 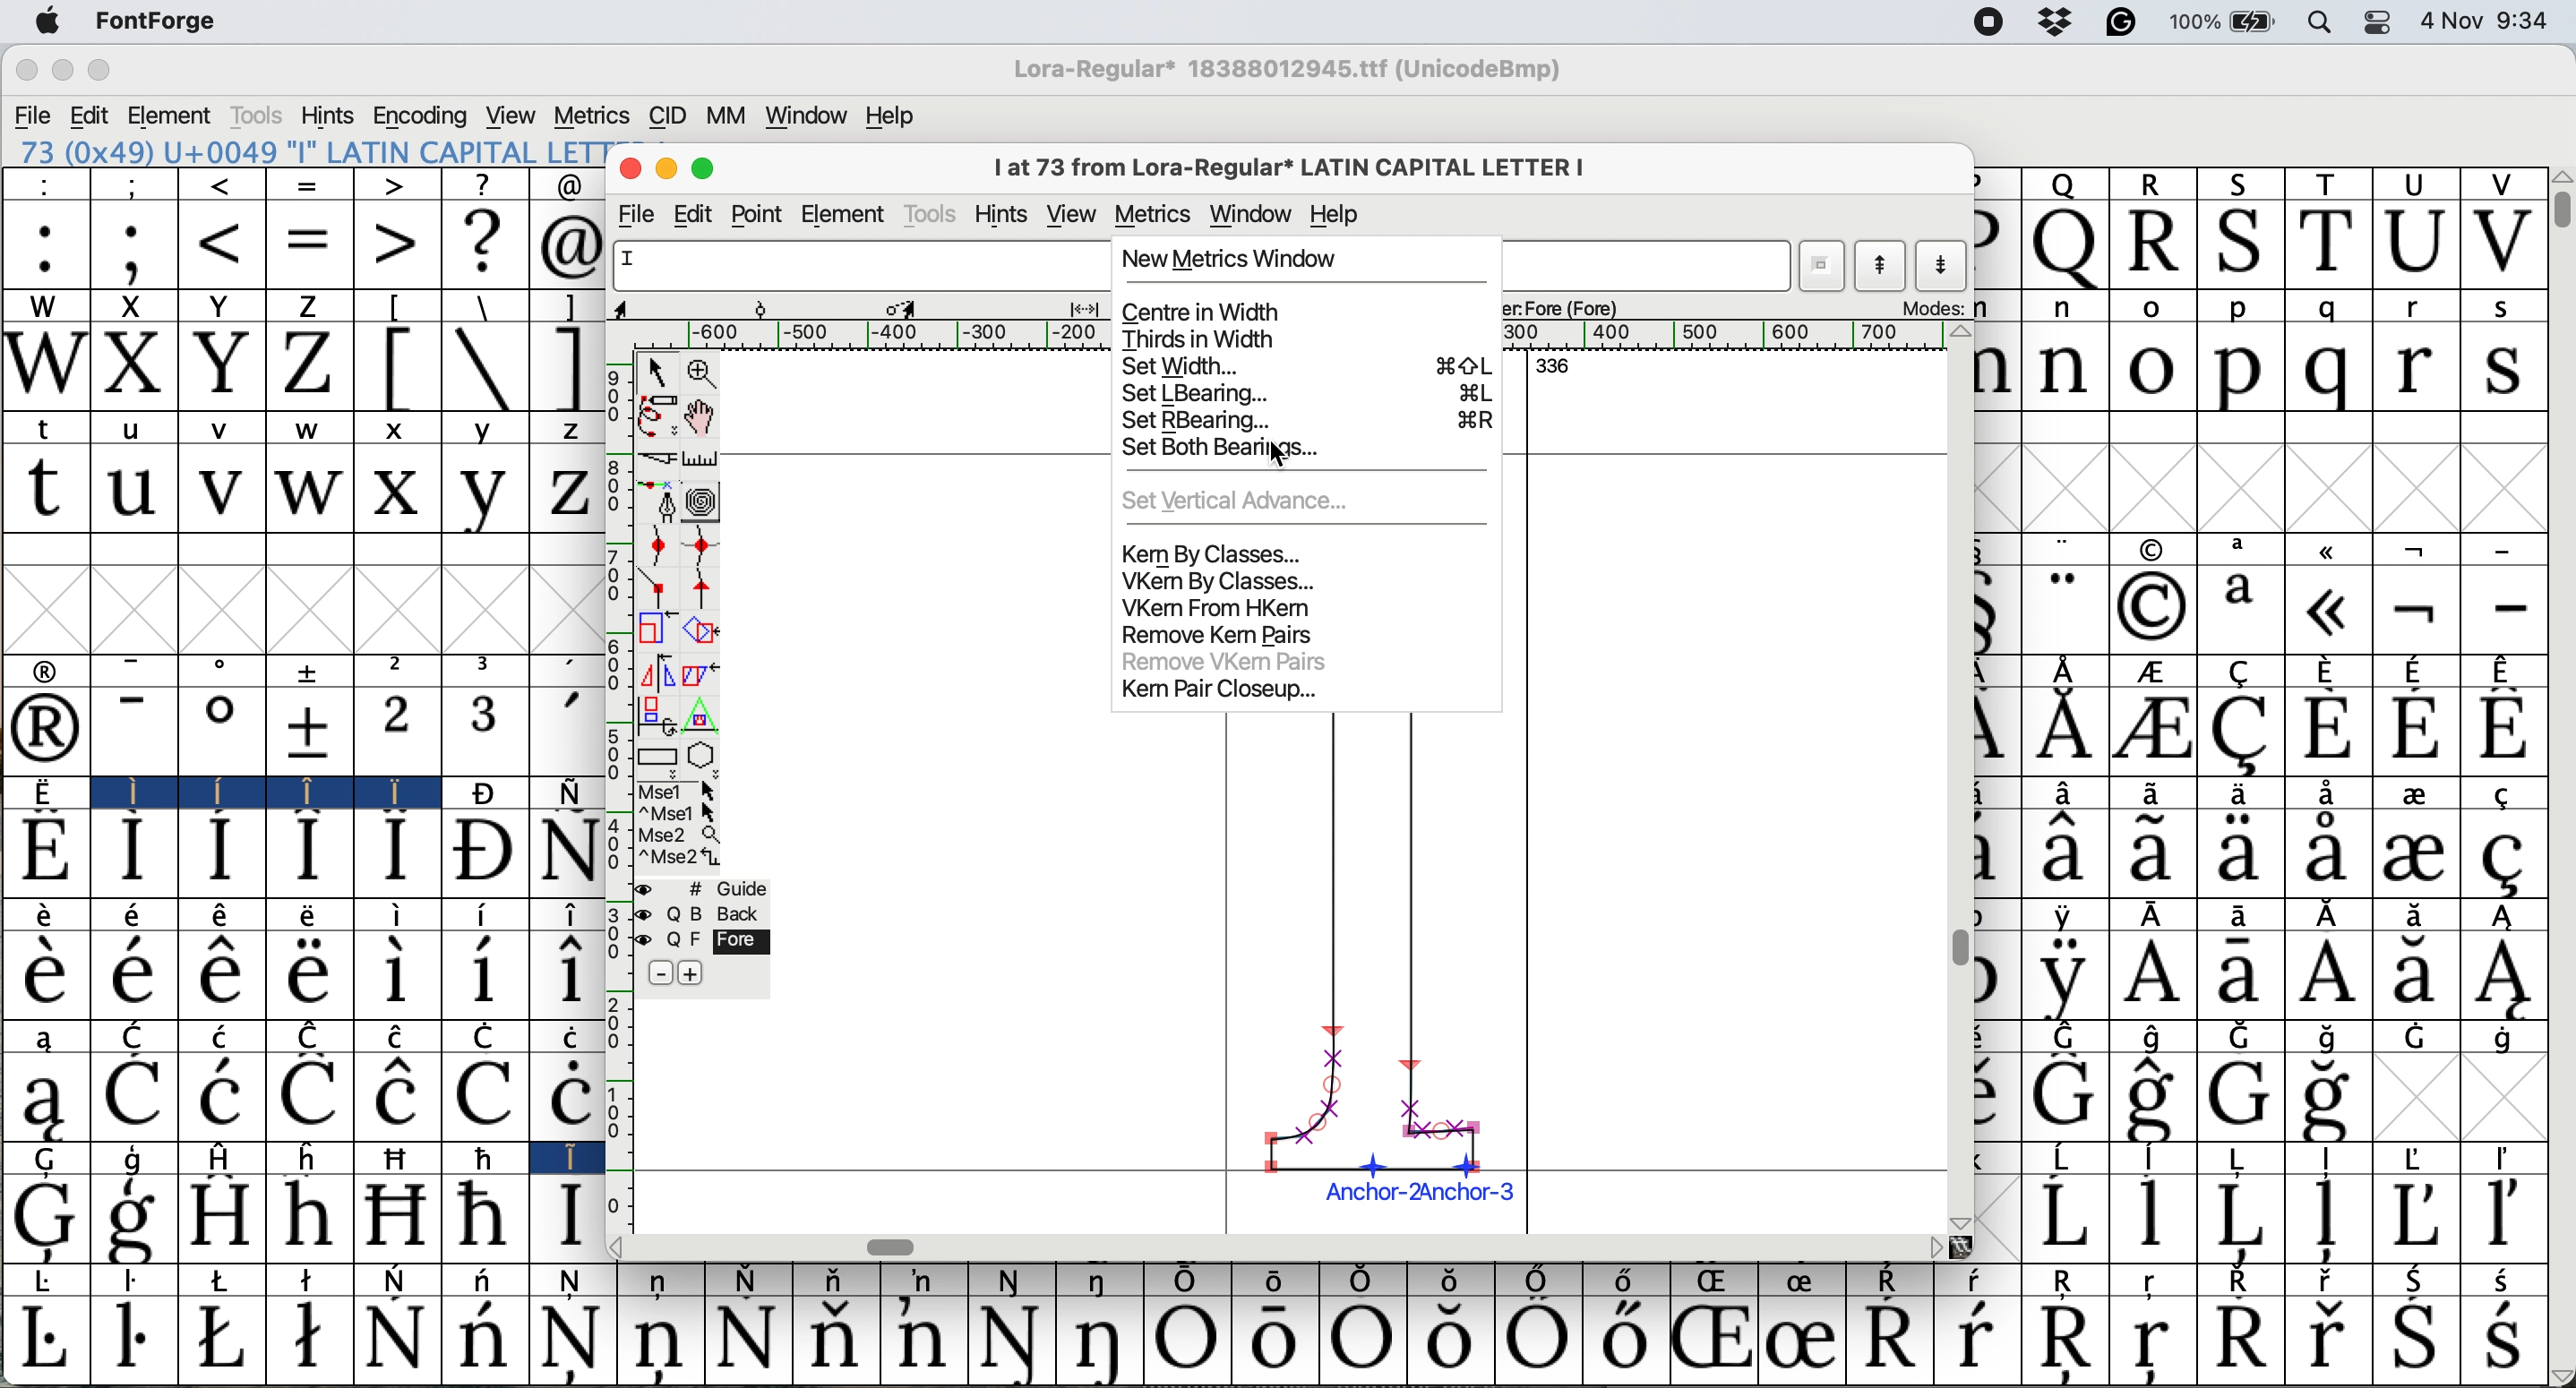 What do you see at coordinates (2150, 606) in the screenshot?
I see `Symbol` at bounding box center [2150, 606].